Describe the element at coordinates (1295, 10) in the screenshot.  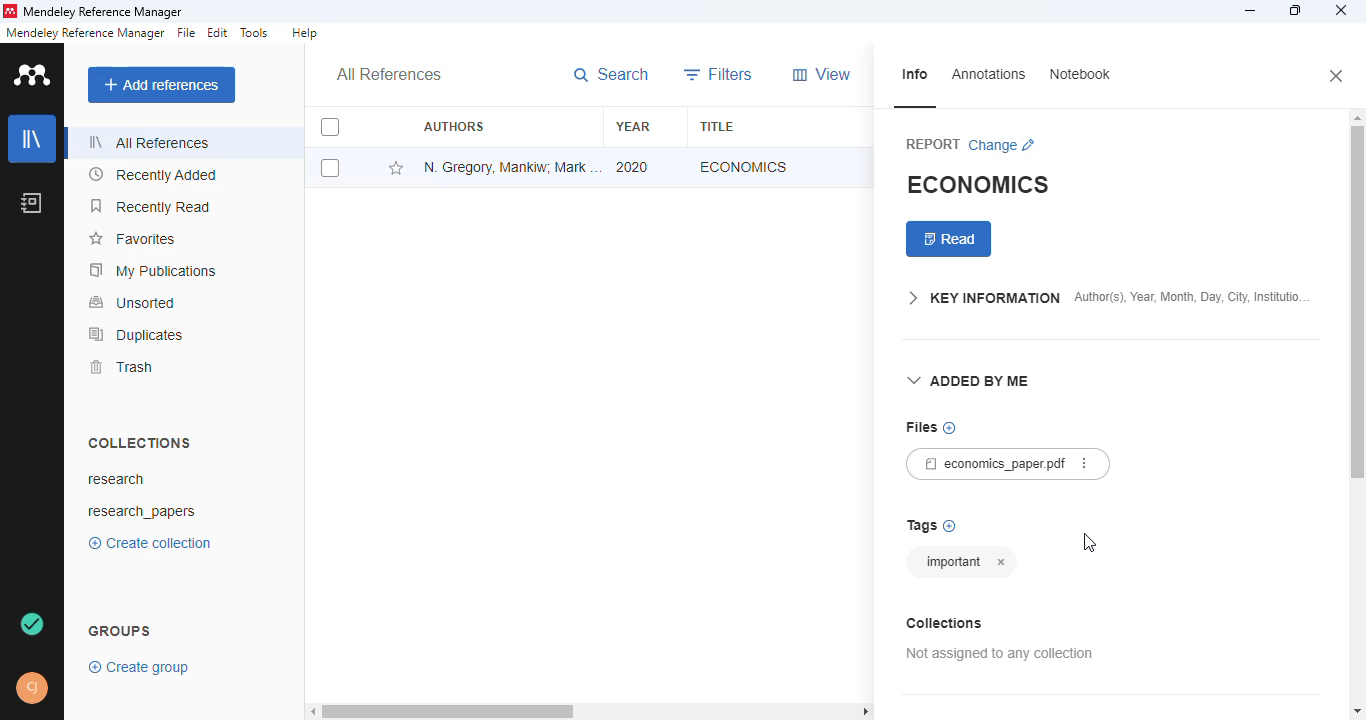
I see `maximize` at that location.